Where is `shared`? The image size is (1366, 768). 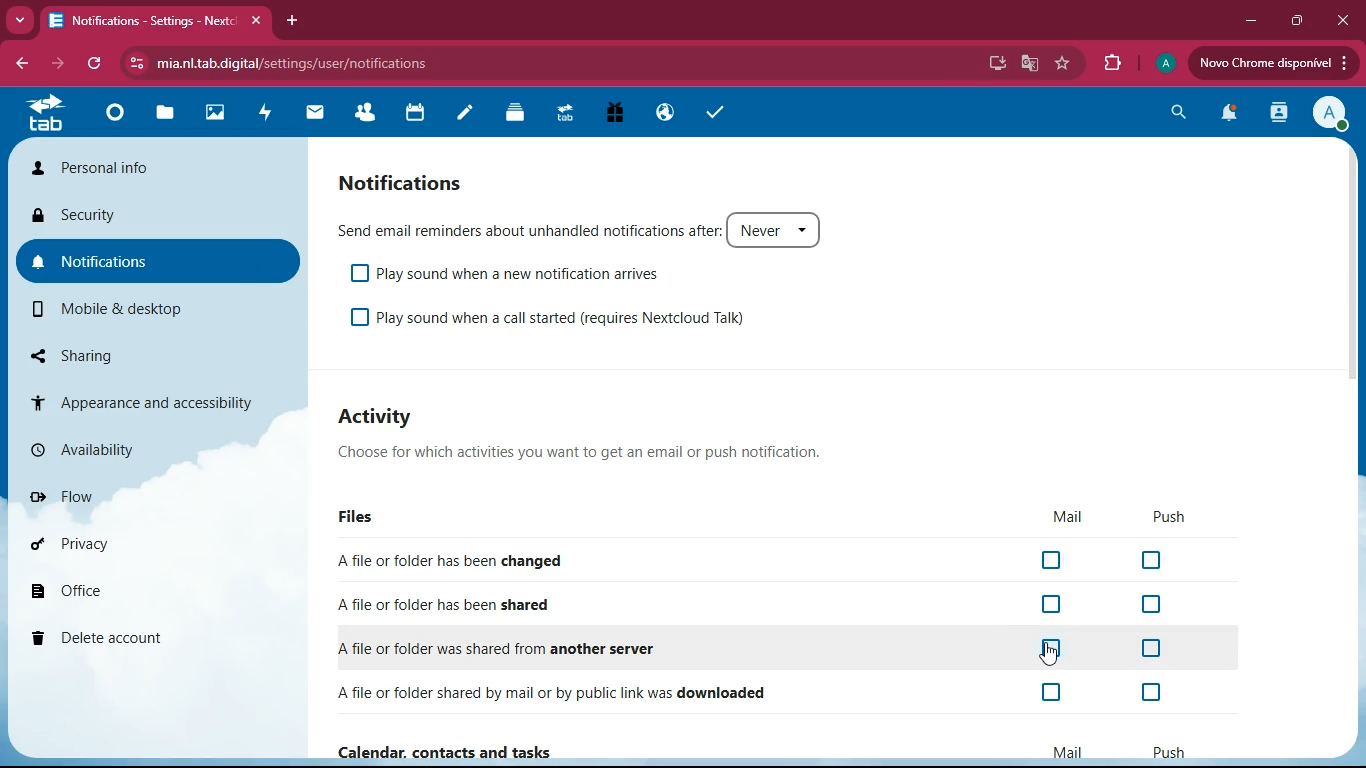
shared is located at coordinates (467, 605).